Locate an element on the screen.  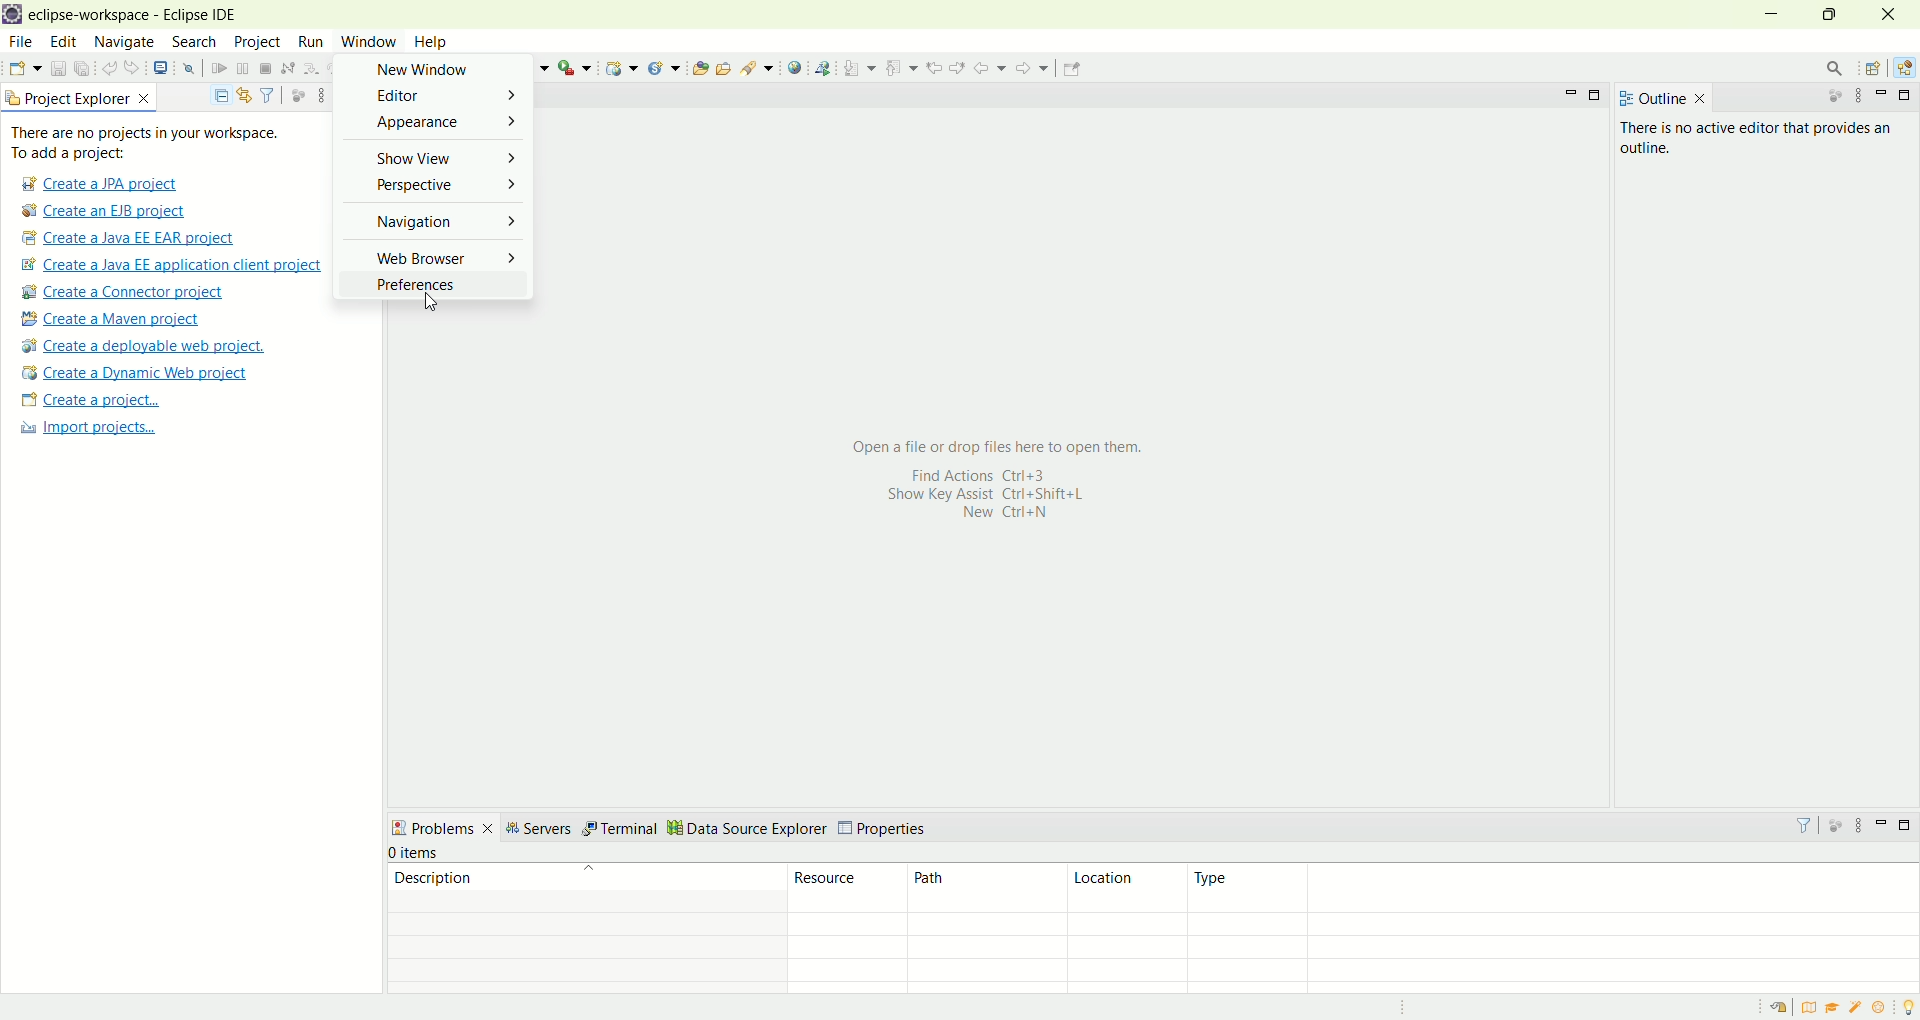
There is no active editor that provides an outline is located at coordinates (1758, 138).